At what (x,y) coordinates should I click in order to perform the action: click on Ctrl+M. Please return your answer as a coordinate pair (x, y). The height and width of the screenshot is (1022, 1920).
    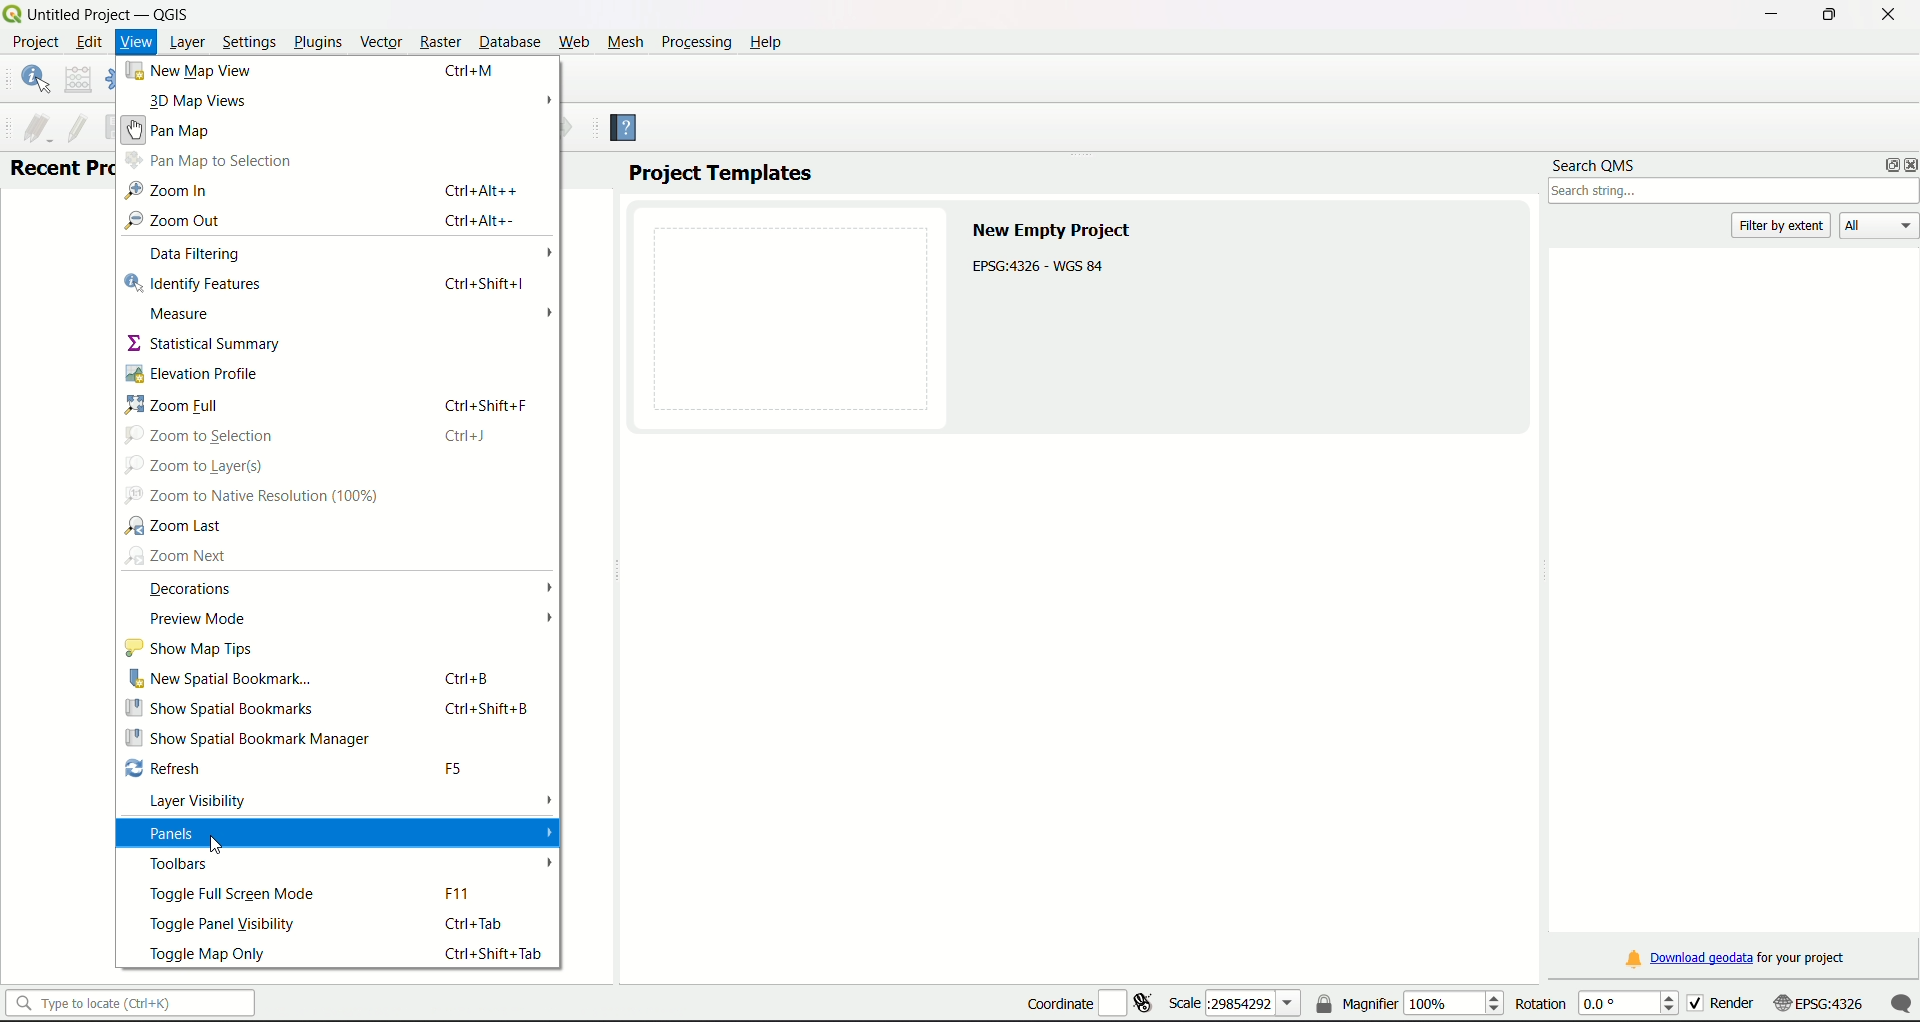
    Looking at the image, I should click on (472, 70).